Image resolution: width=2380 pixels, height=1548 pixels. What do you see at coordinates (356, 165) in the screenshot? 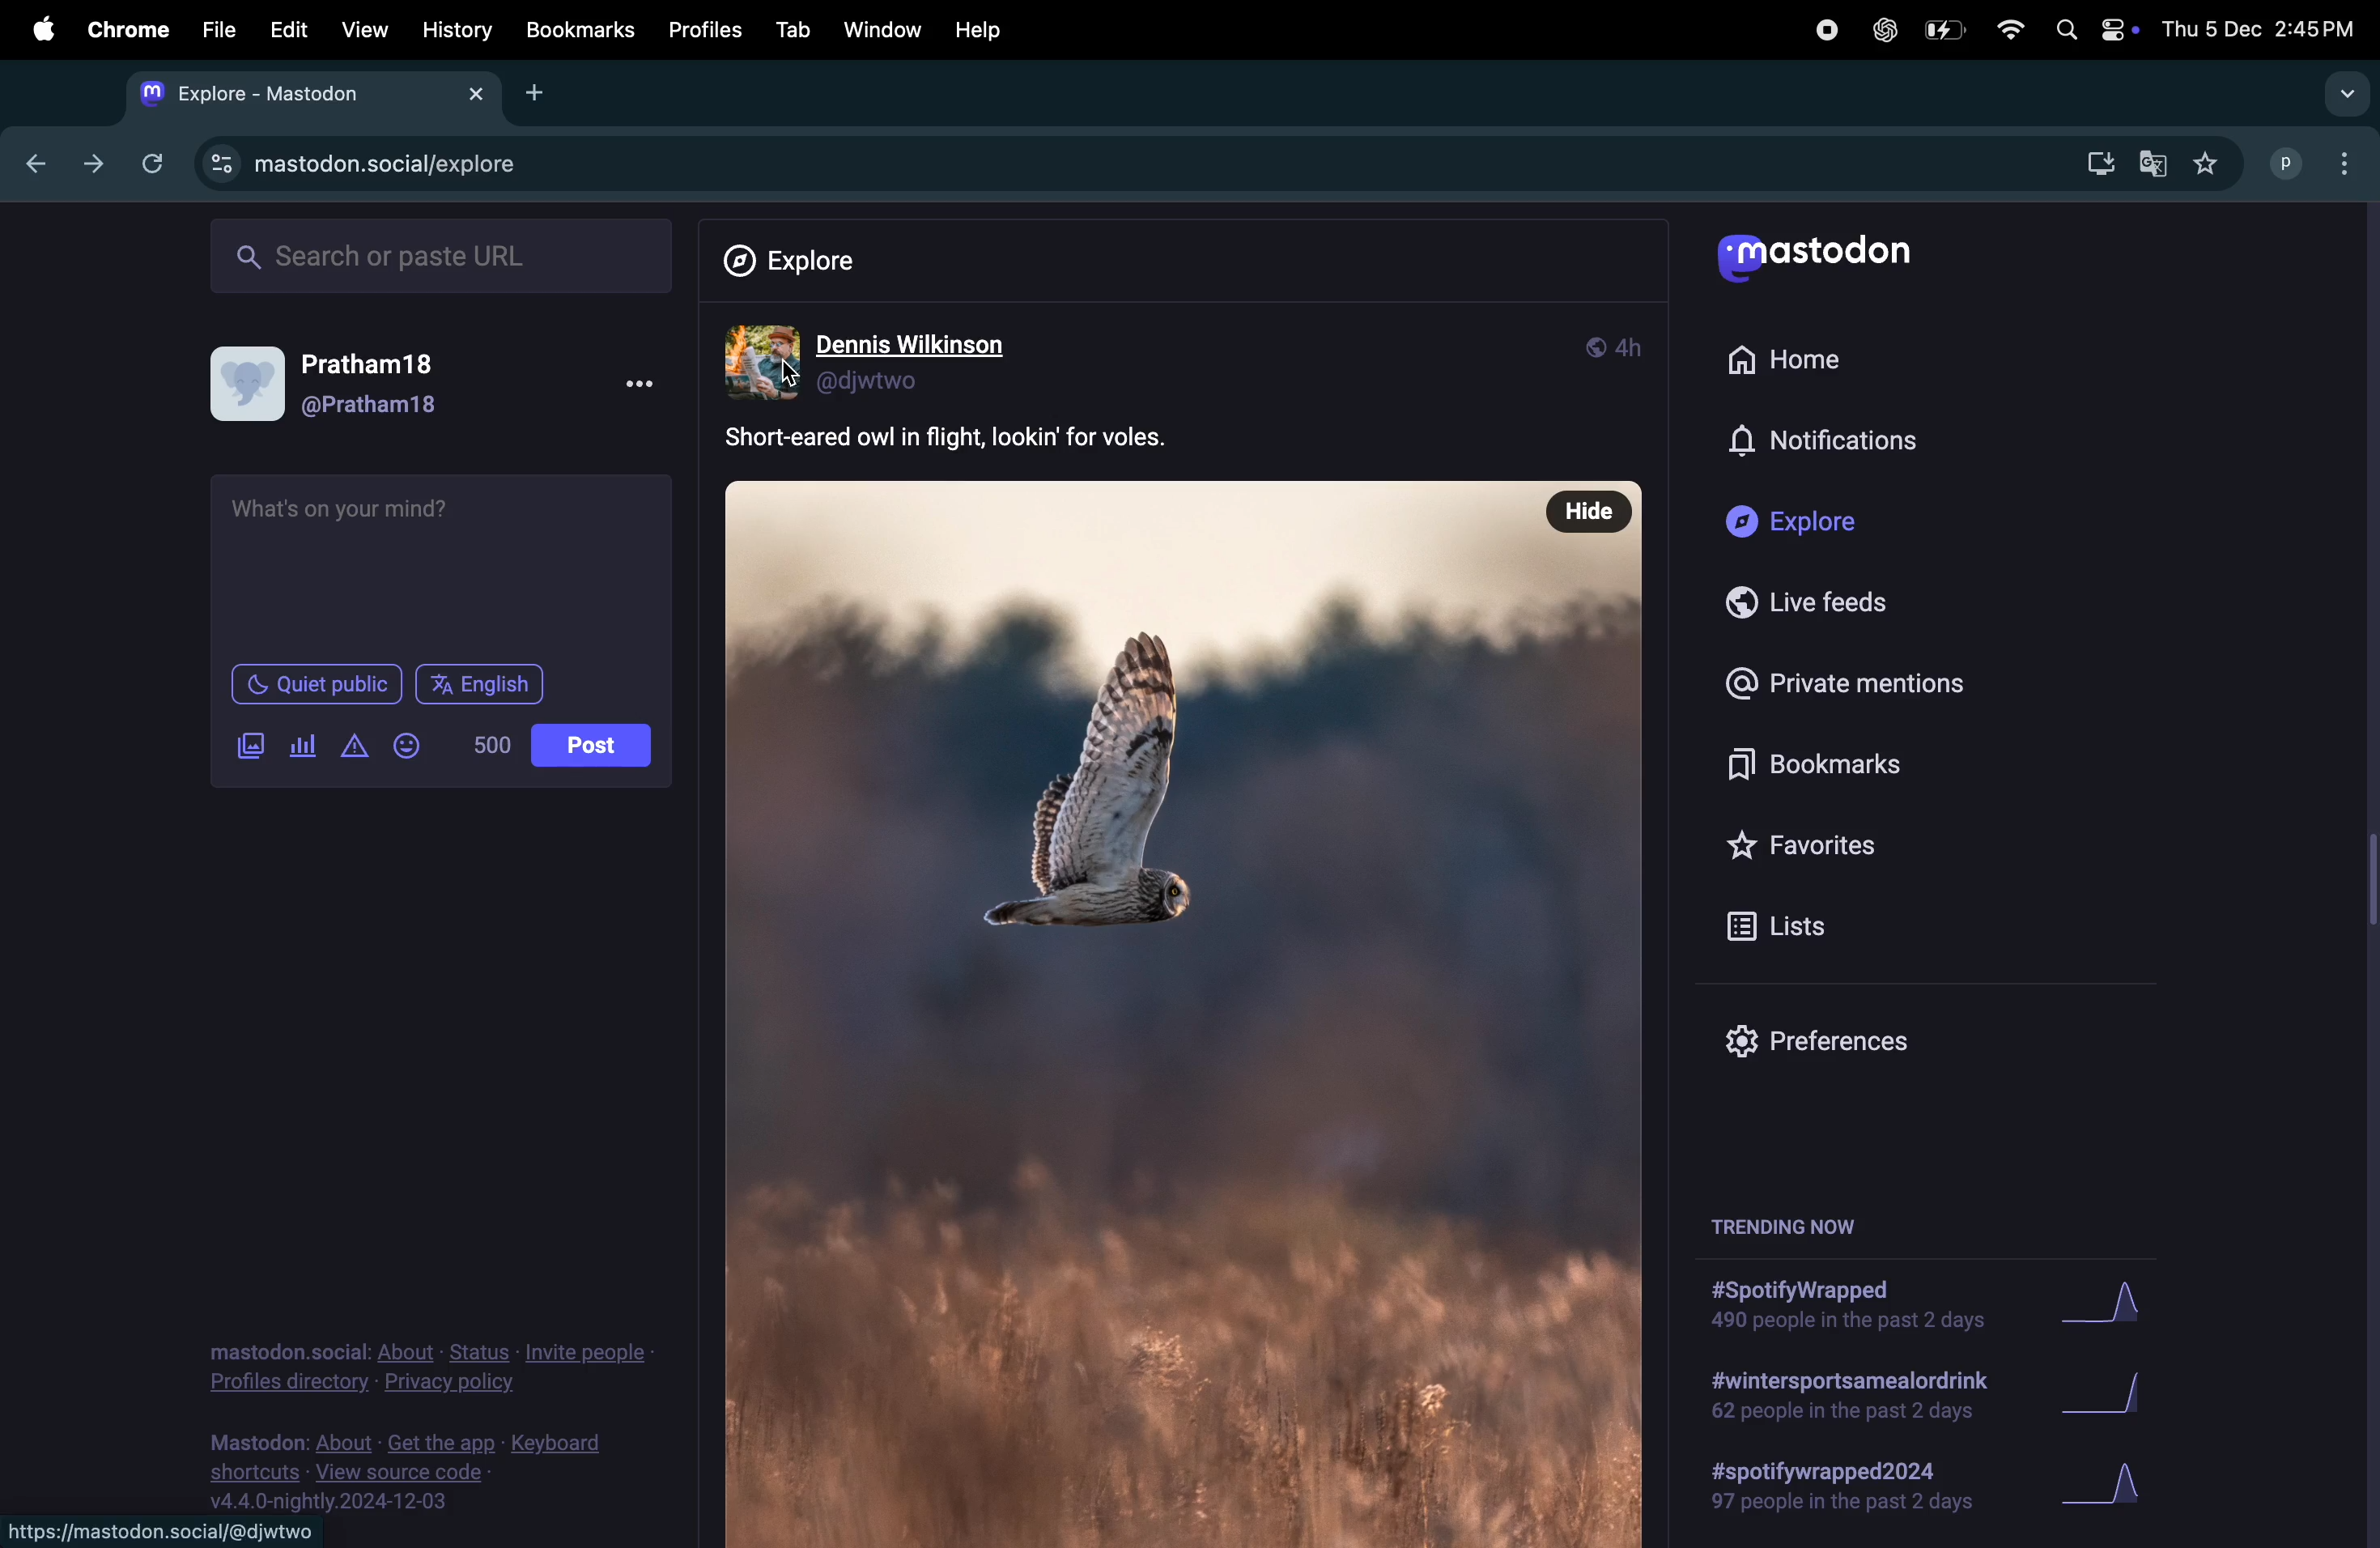
I see `mastodn url` at bounding box center [356, 165].